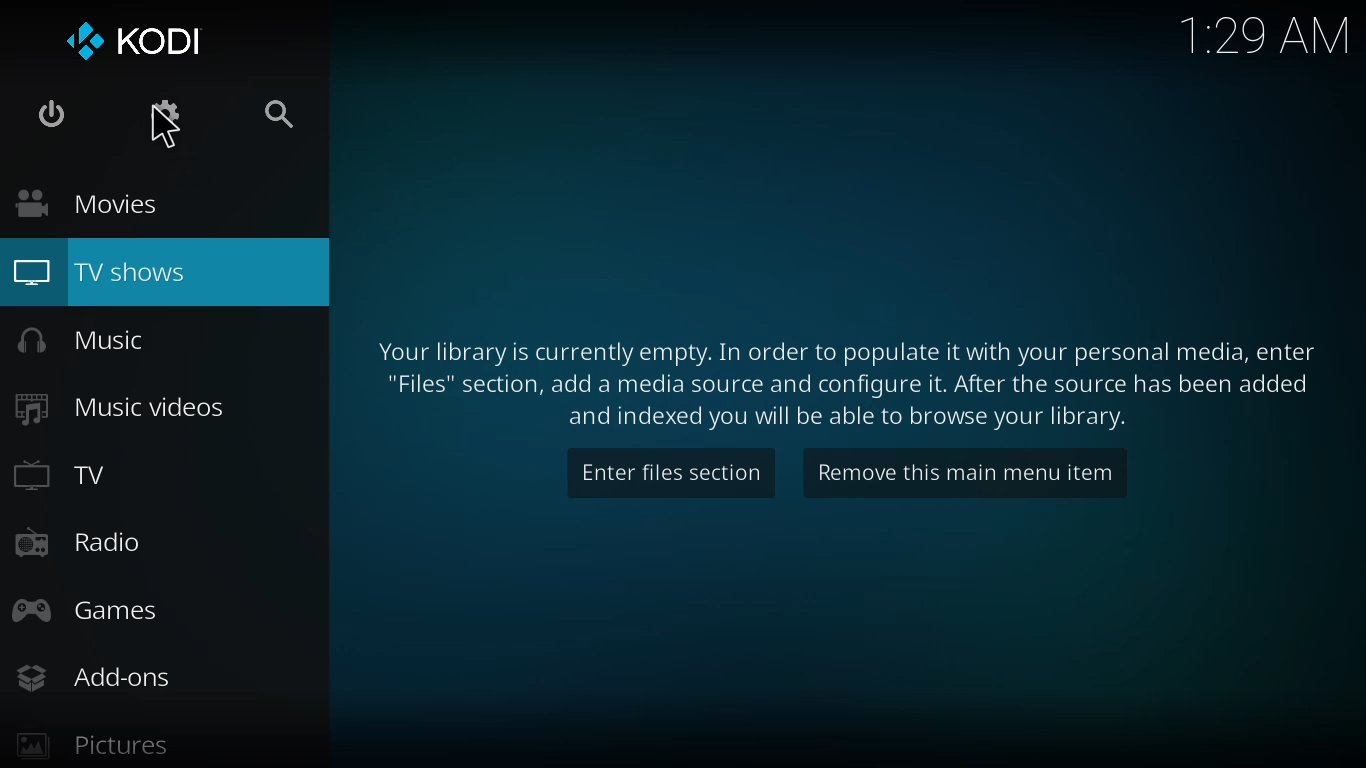  I want to click on power, so click(50, 116).